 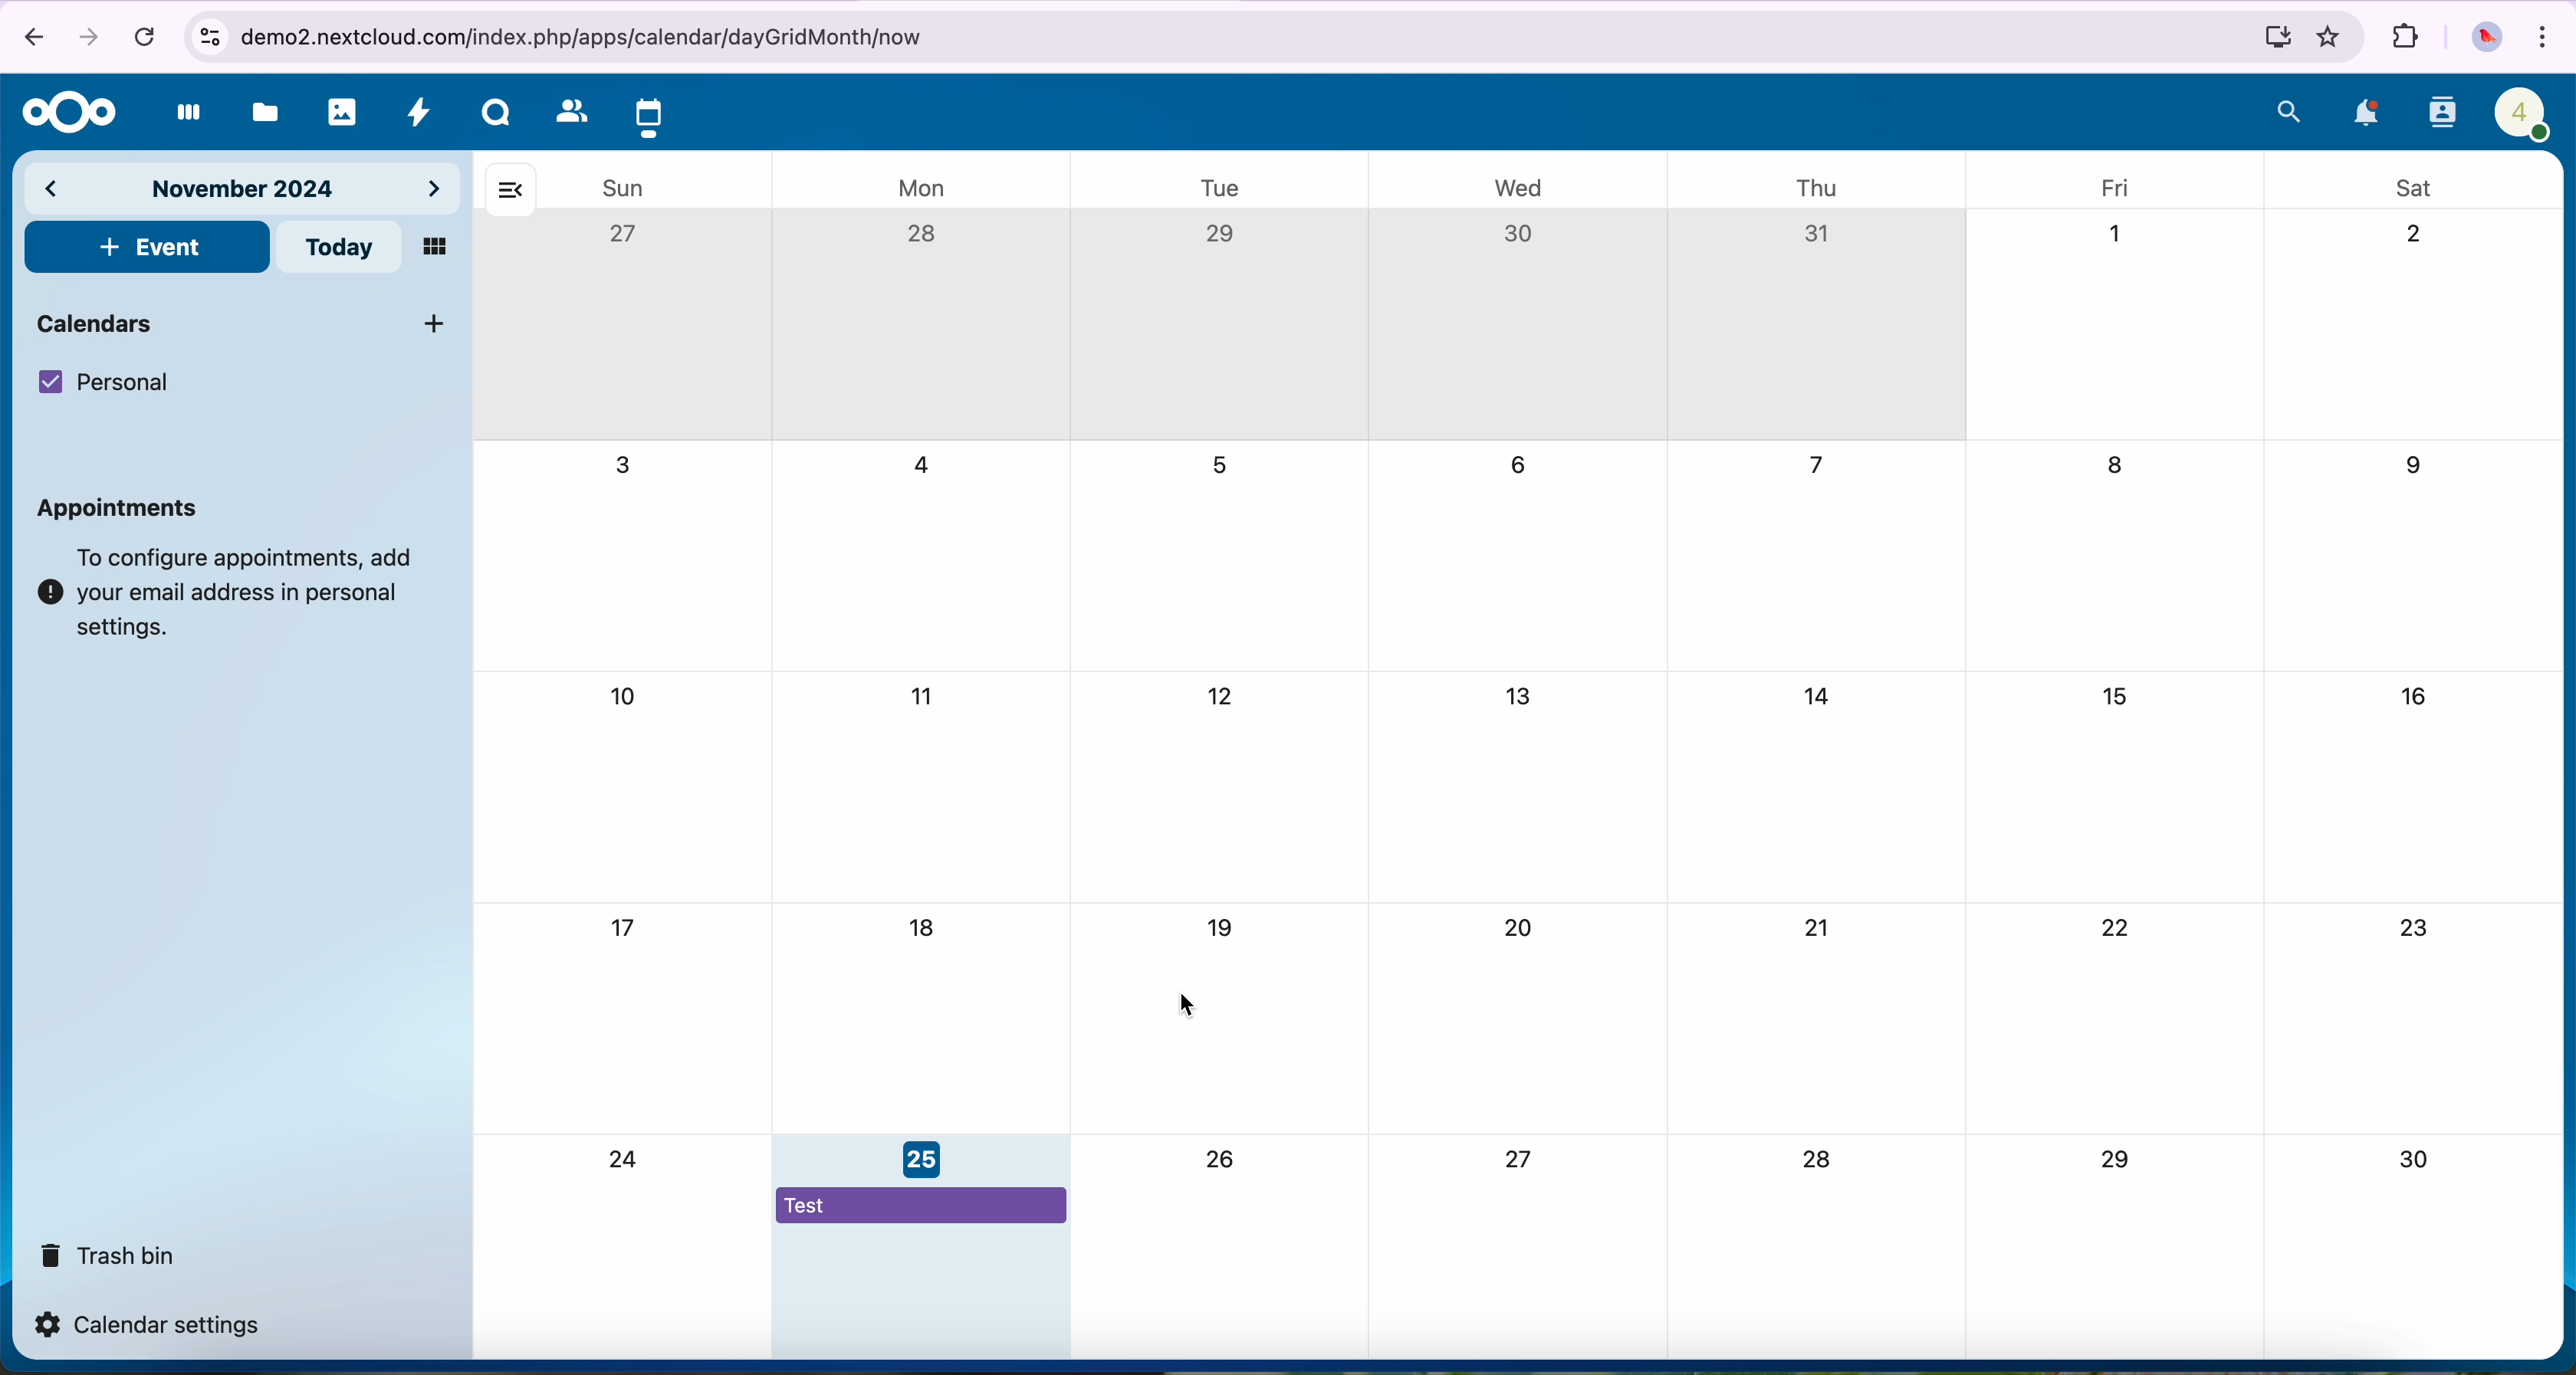 What do you see at coordinates (926, 698) in the screenshot?
I see `11` at bounding box center [926, 698].